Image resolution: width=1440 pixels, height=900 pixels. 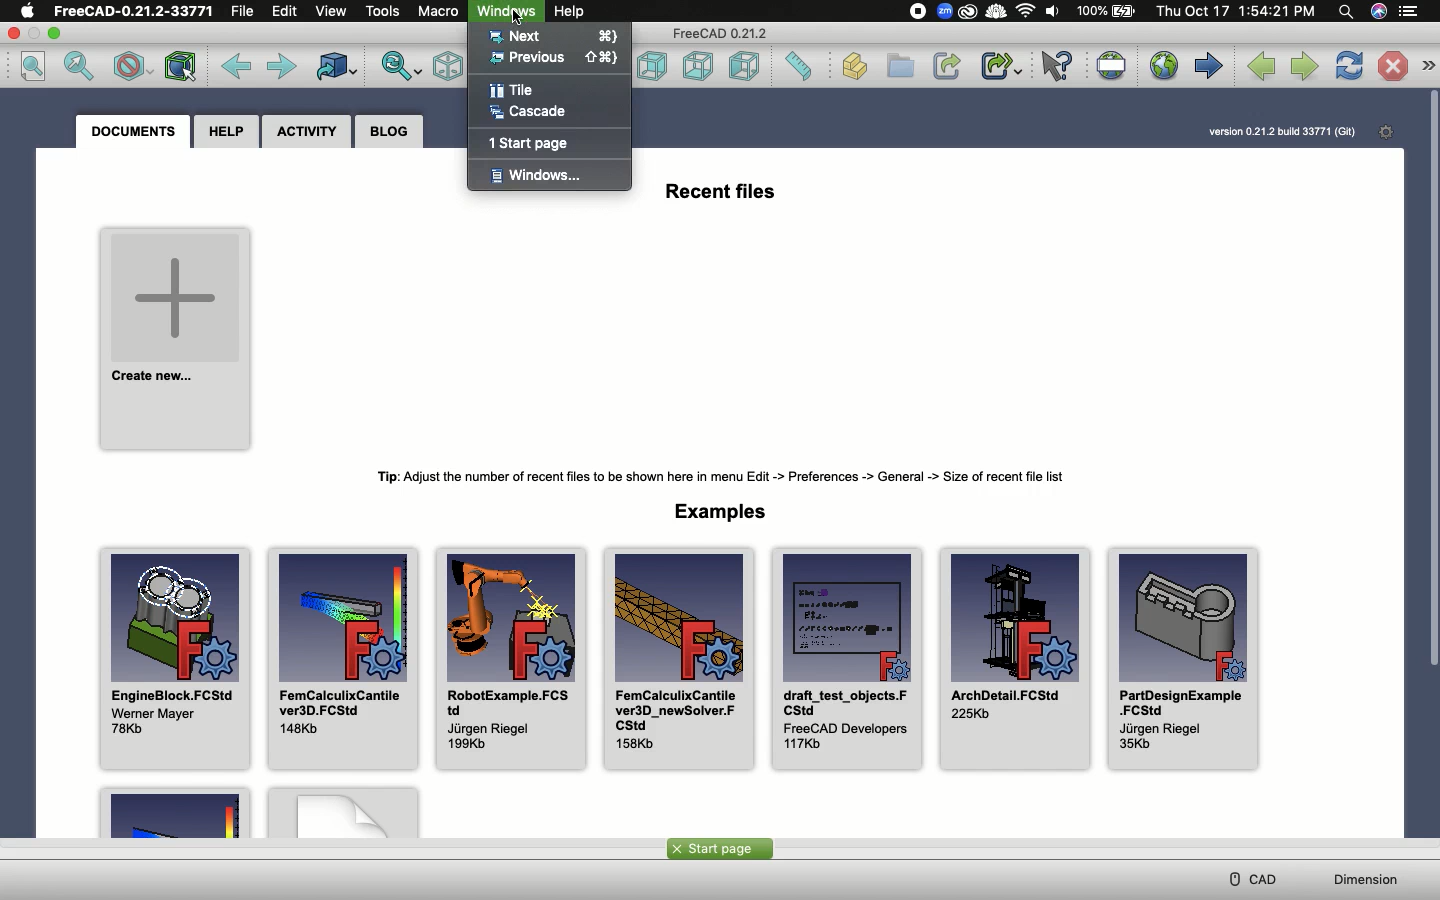 What do you see at coordinates (1163, 67) in the screenshot?
I see `Open website` at bounding box center [1163, 67].